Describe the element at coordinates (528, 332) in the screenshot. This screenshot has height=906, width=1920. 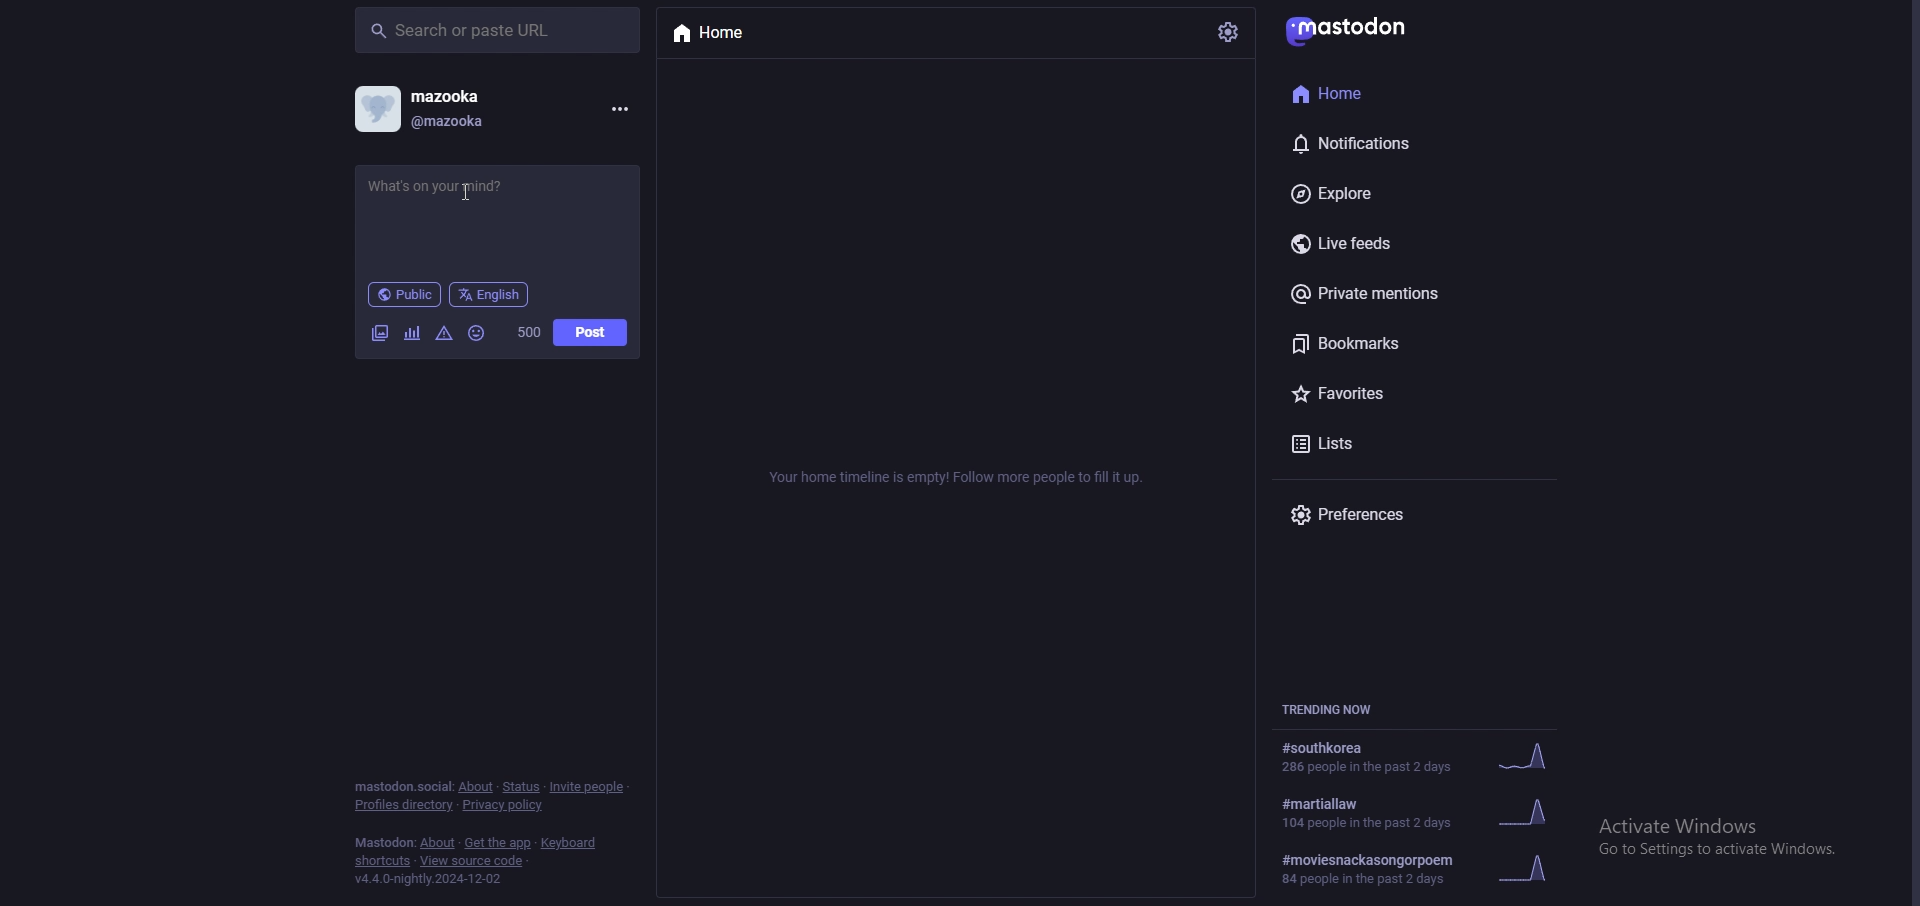
I see `word limit` at that location.